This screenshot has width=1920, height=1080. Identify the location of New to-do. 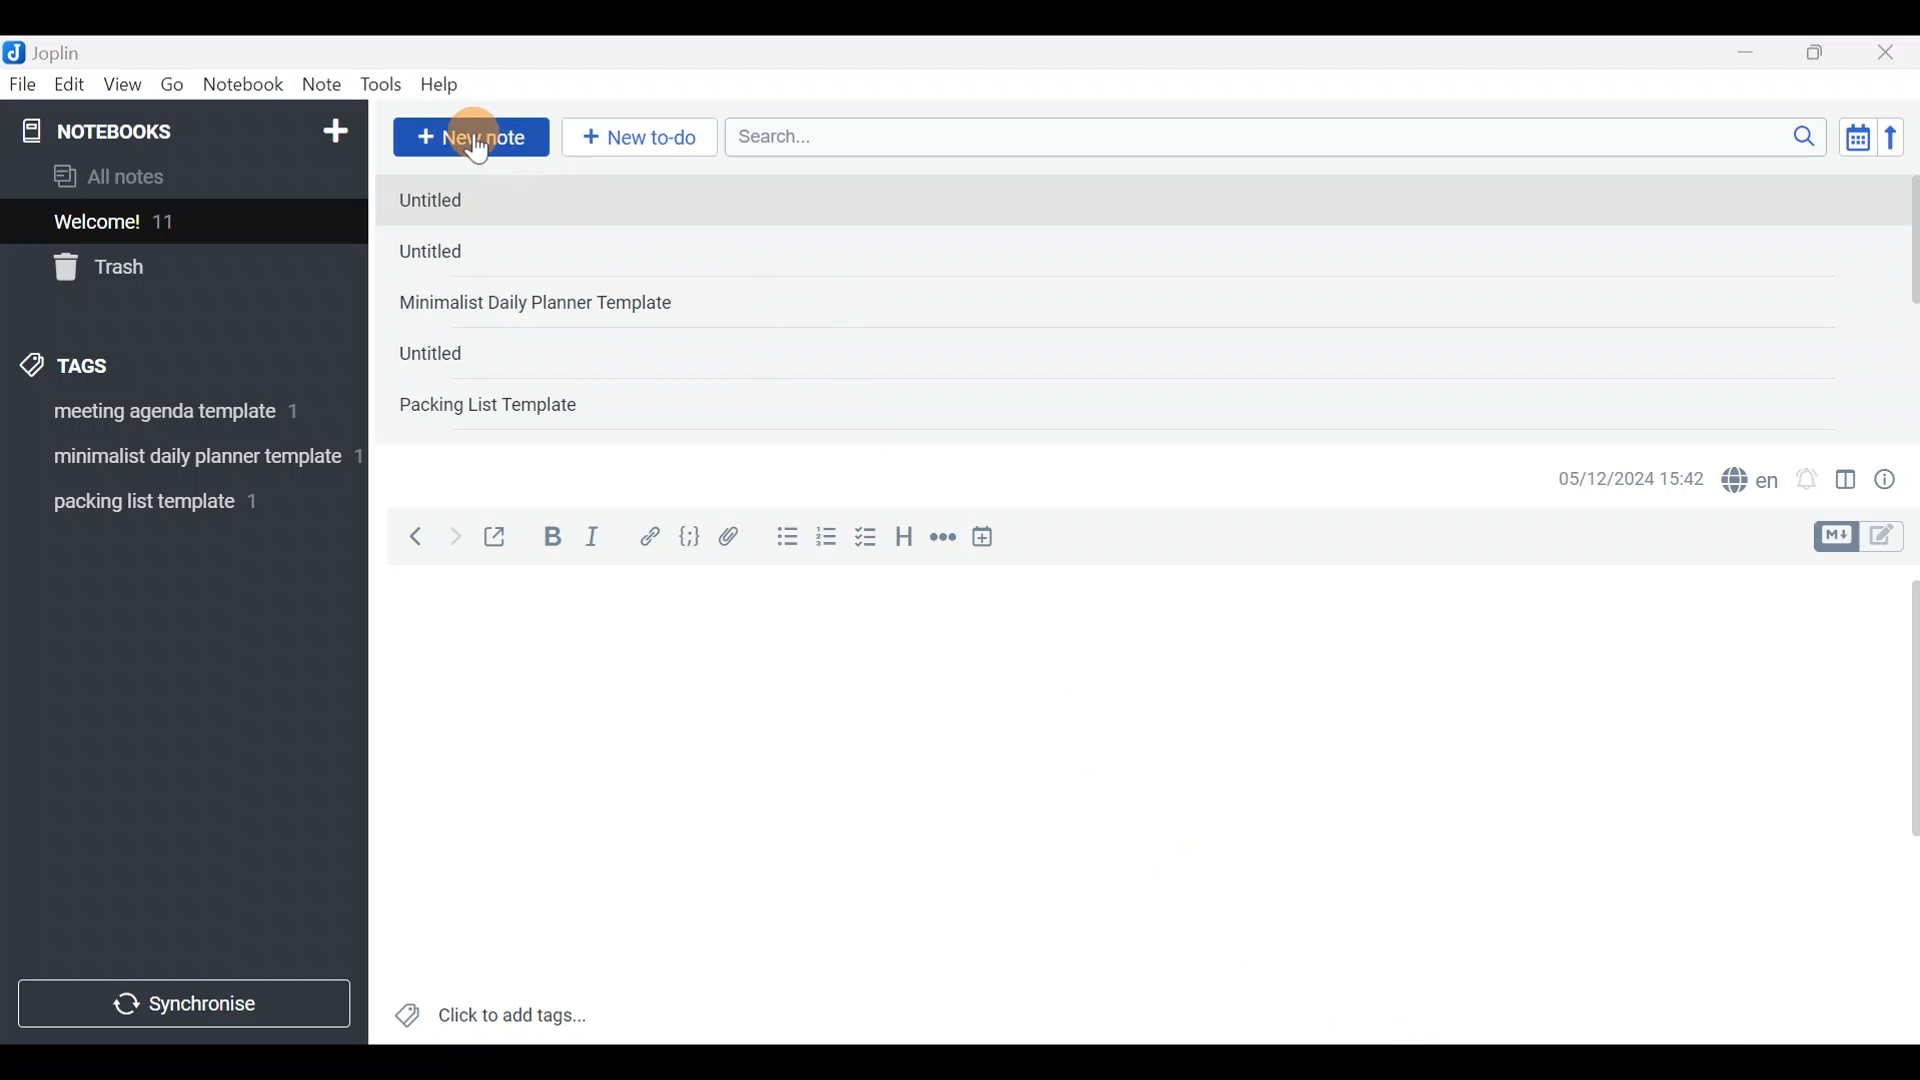
(644, 139).